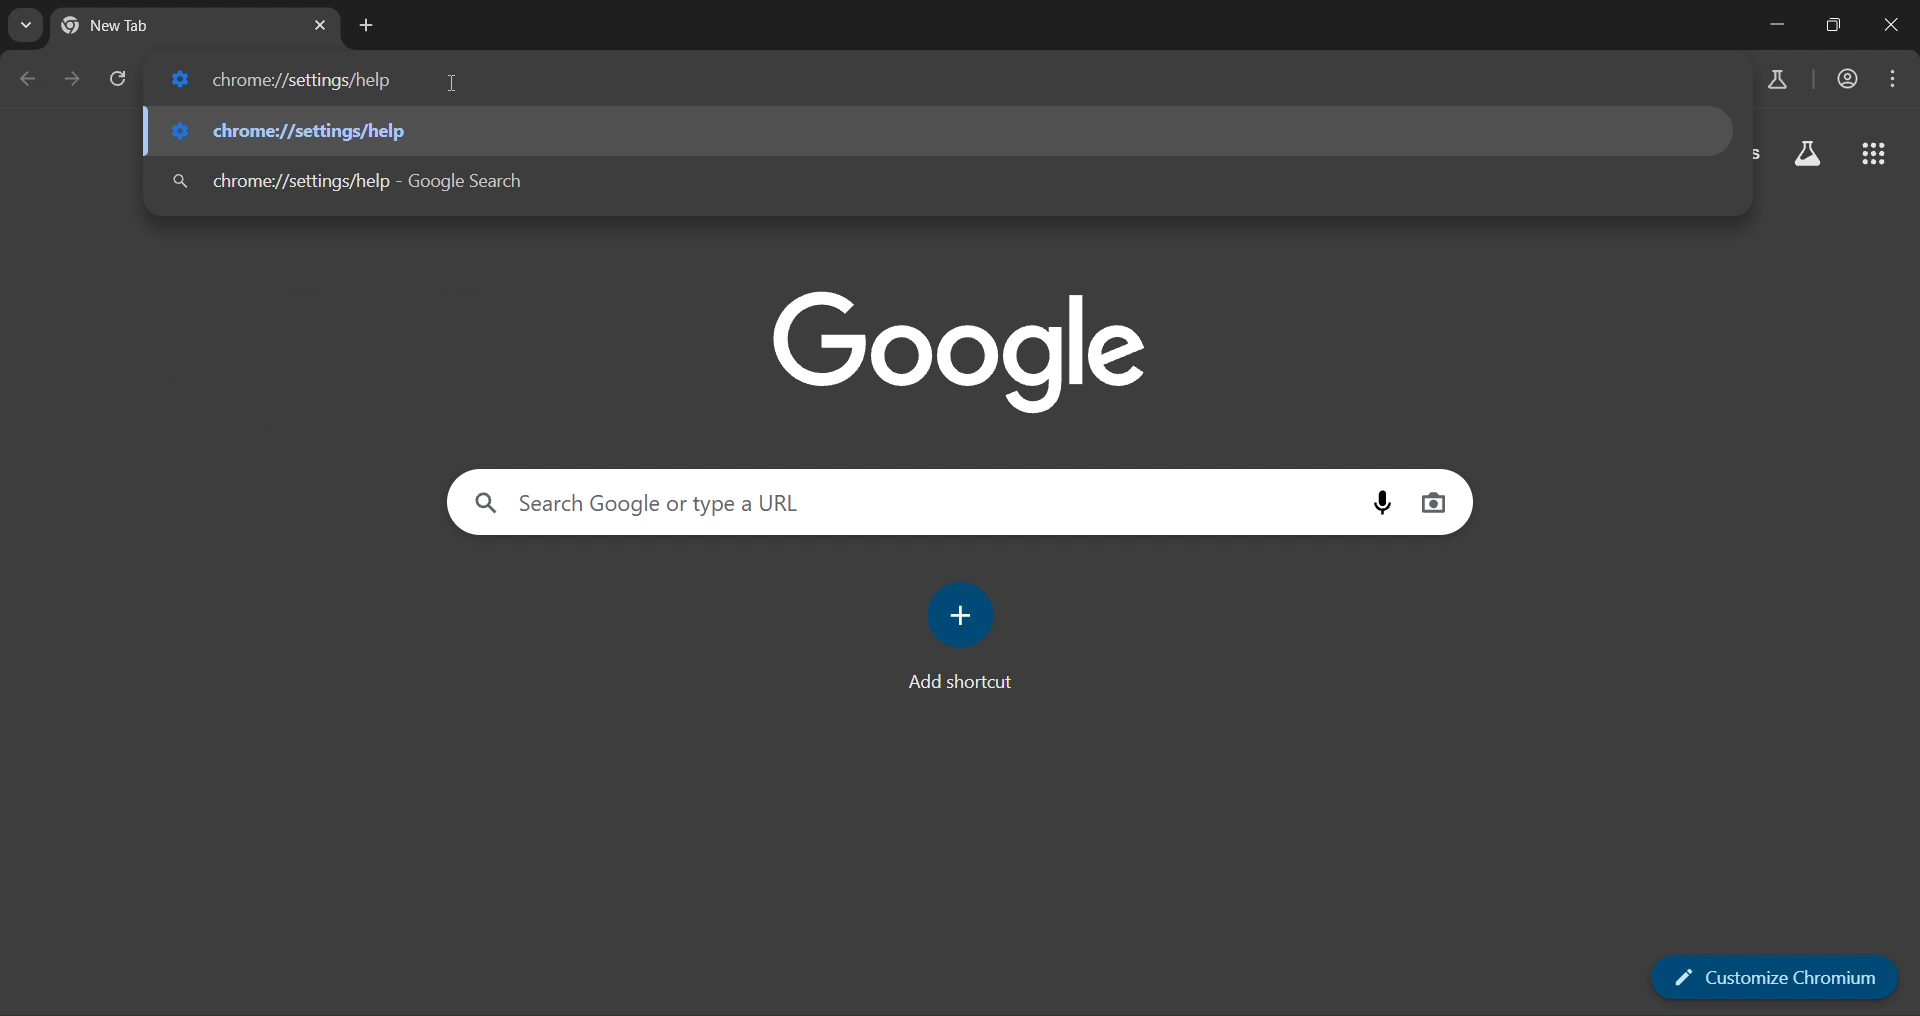 Image resolution: width=1920 pixels, height=1016 pixels. What do you see at coordinates (26, 79) in the screenshot?
I see `go back one page` at bounding box center [26, 79].